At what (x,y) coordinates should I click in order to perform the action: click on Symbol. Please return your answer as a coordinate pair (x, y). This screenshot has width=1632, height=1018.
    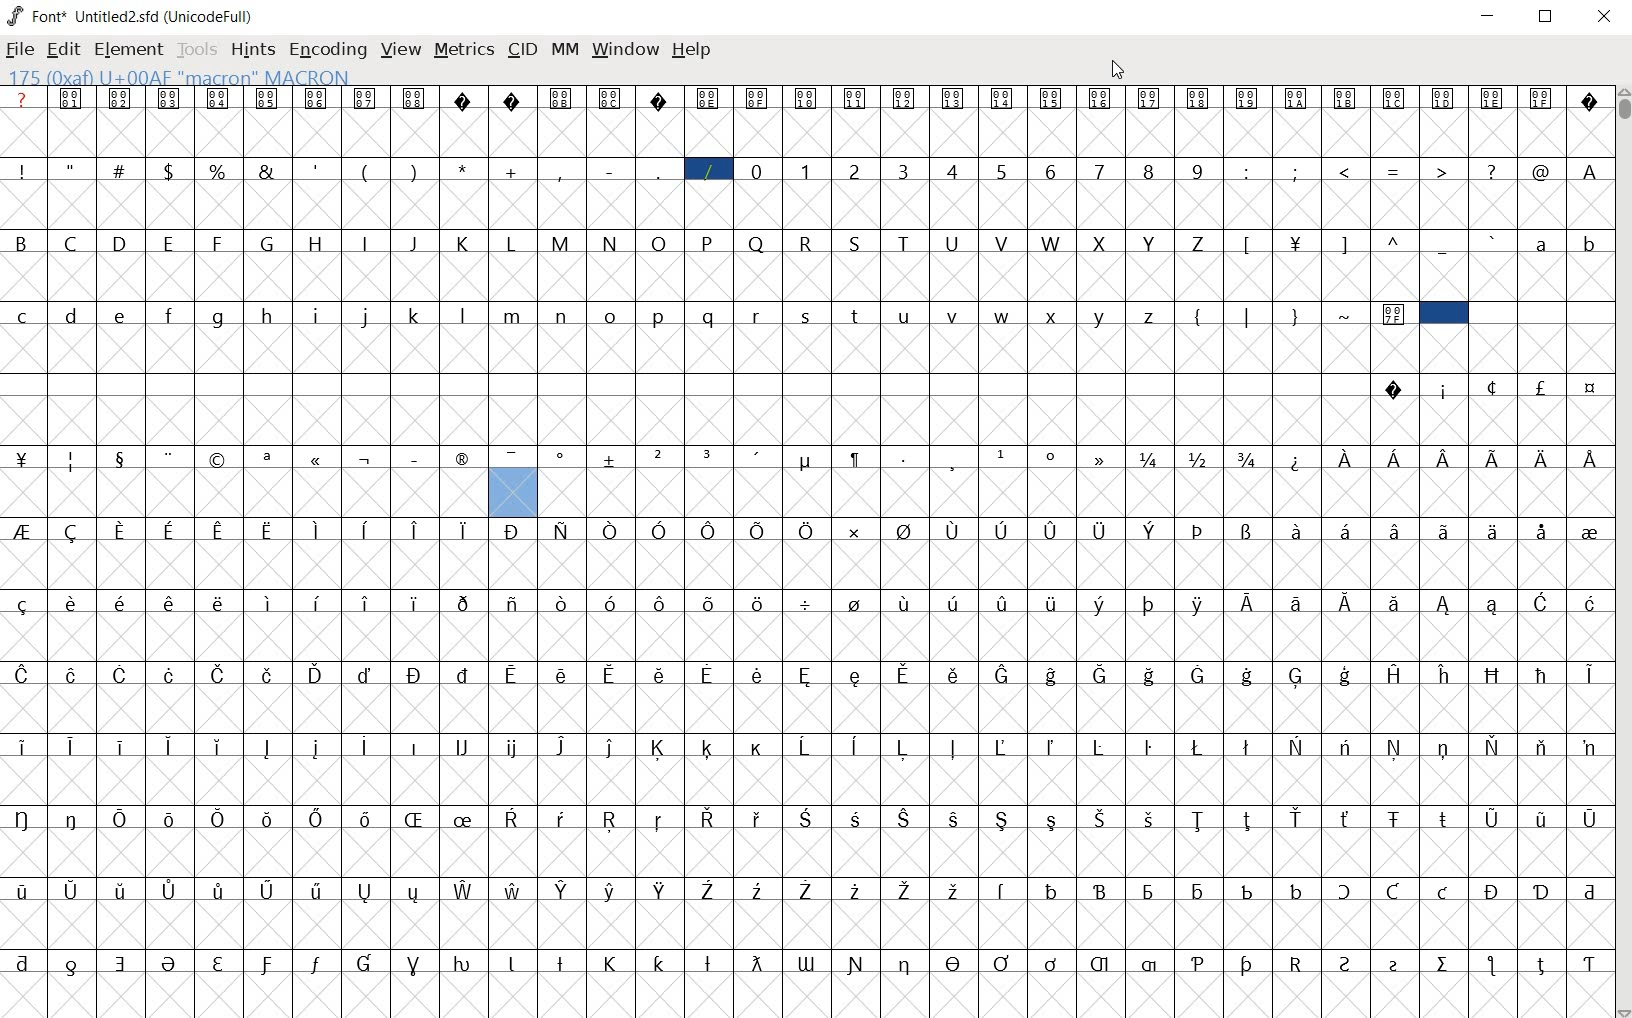
    Looking at the image, I should click on (907, 963).